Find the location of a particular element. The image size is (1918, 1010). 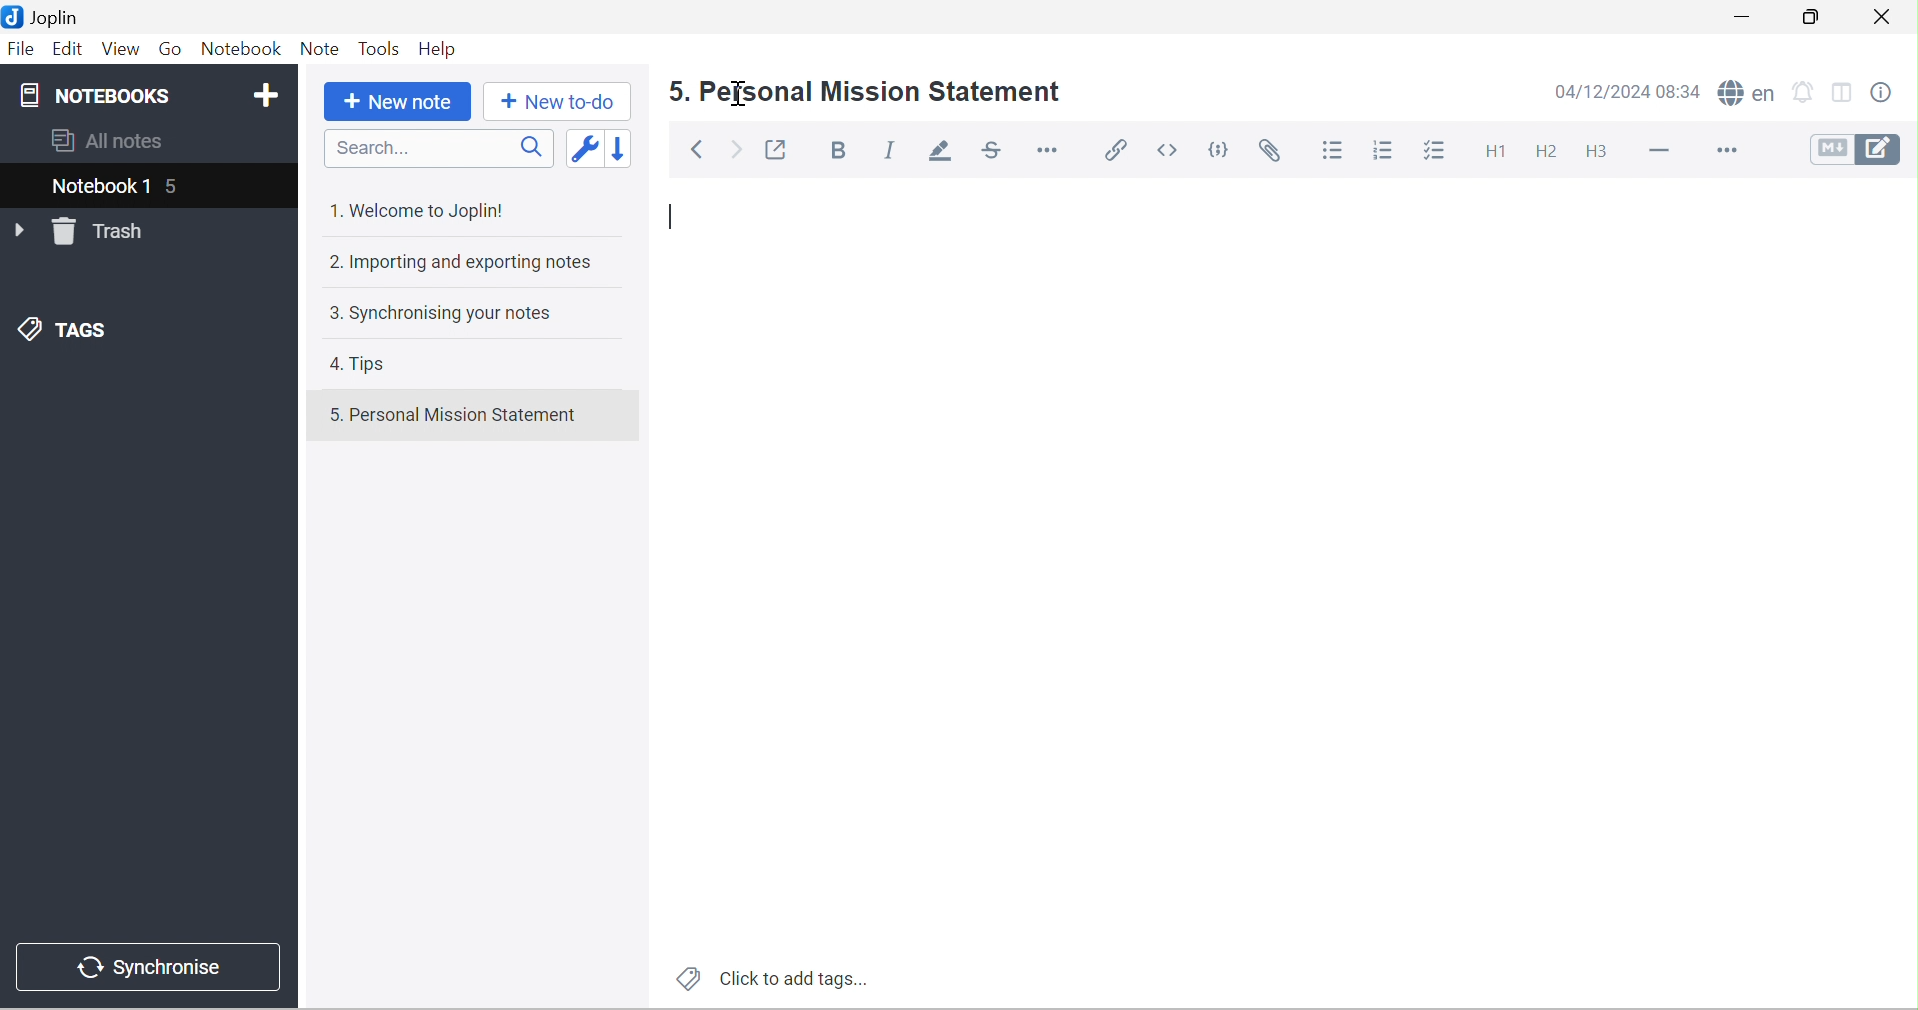

Forward is located at coordinates (738, 149).